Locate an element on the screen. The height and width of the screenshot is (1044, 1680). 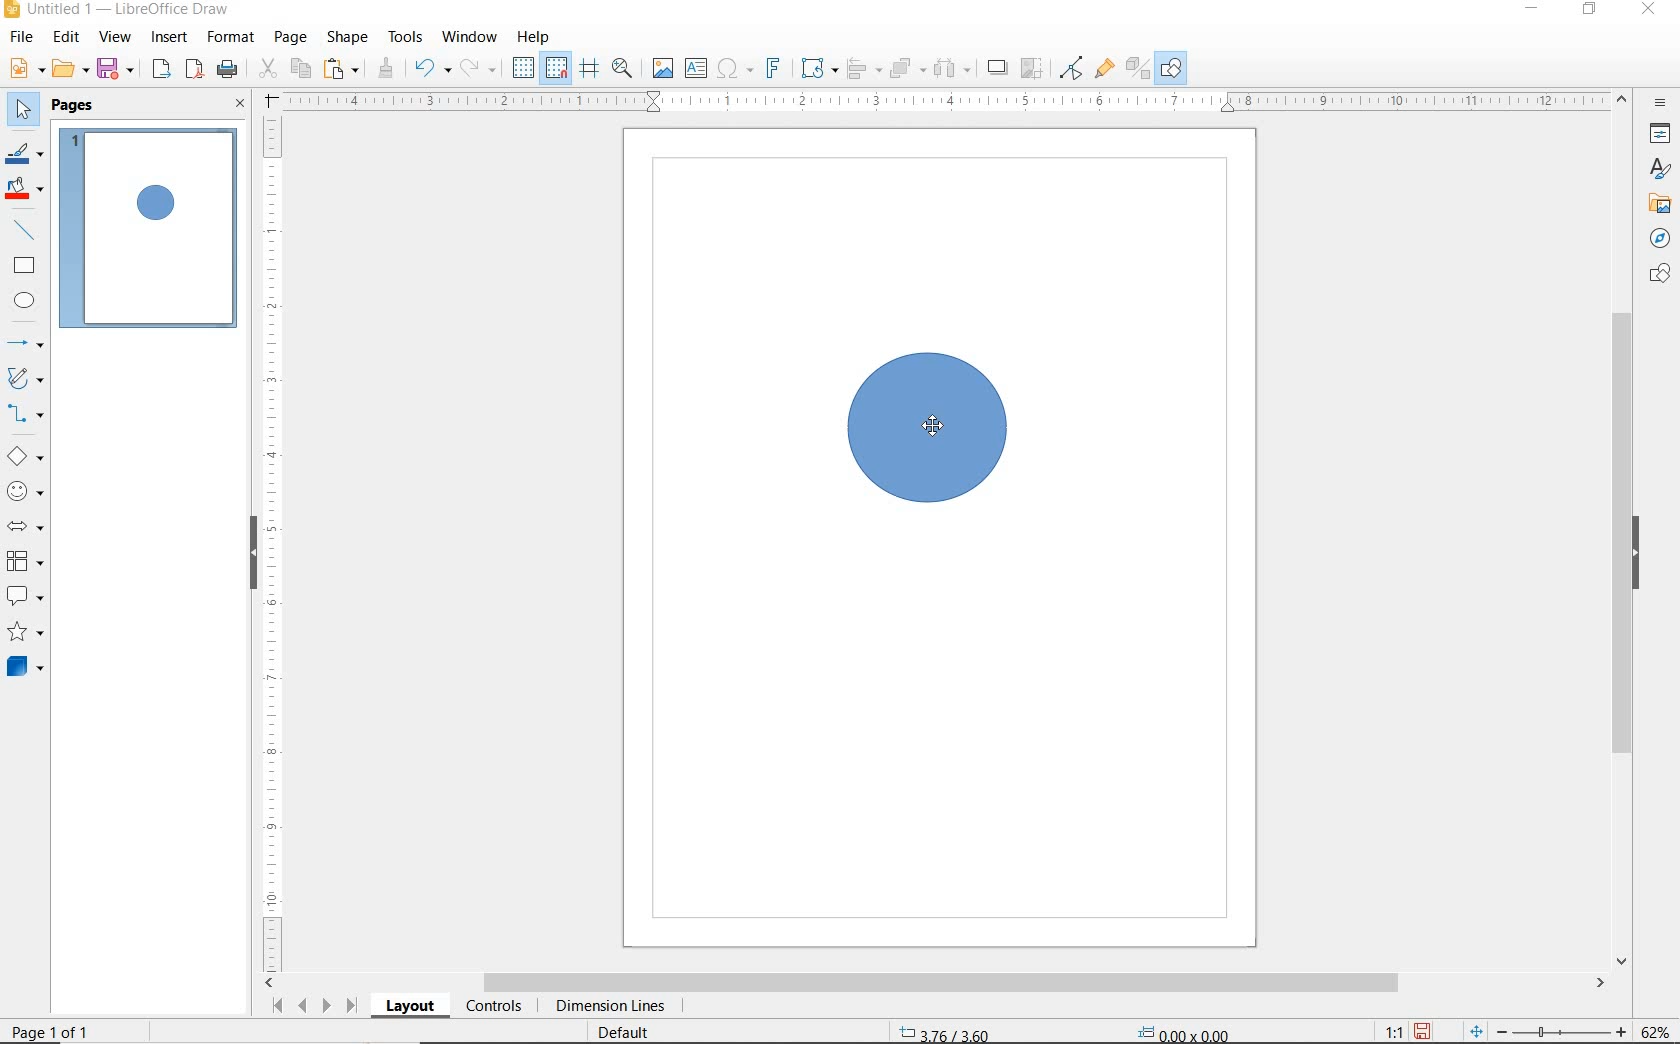
PAGE 1 is located at coordinates (152, 229).